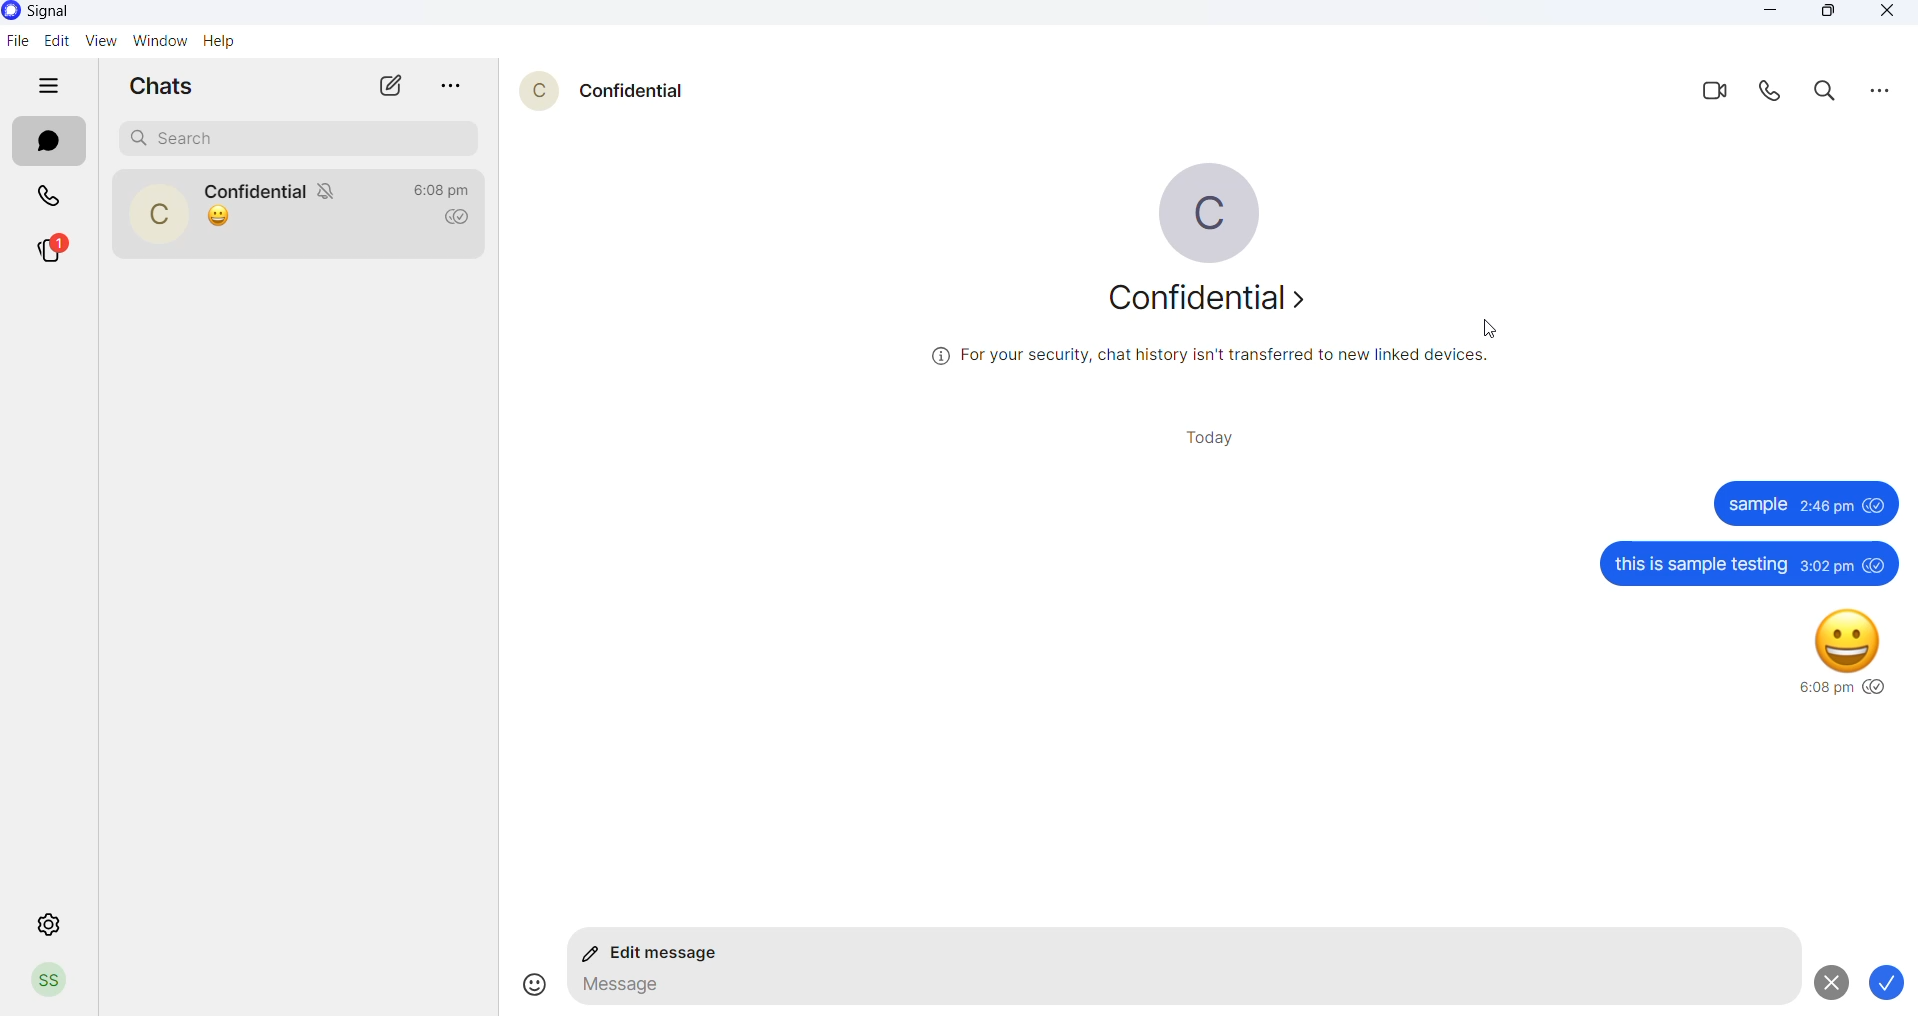  I want to click on this is a sample testing, so click(1699, 564).